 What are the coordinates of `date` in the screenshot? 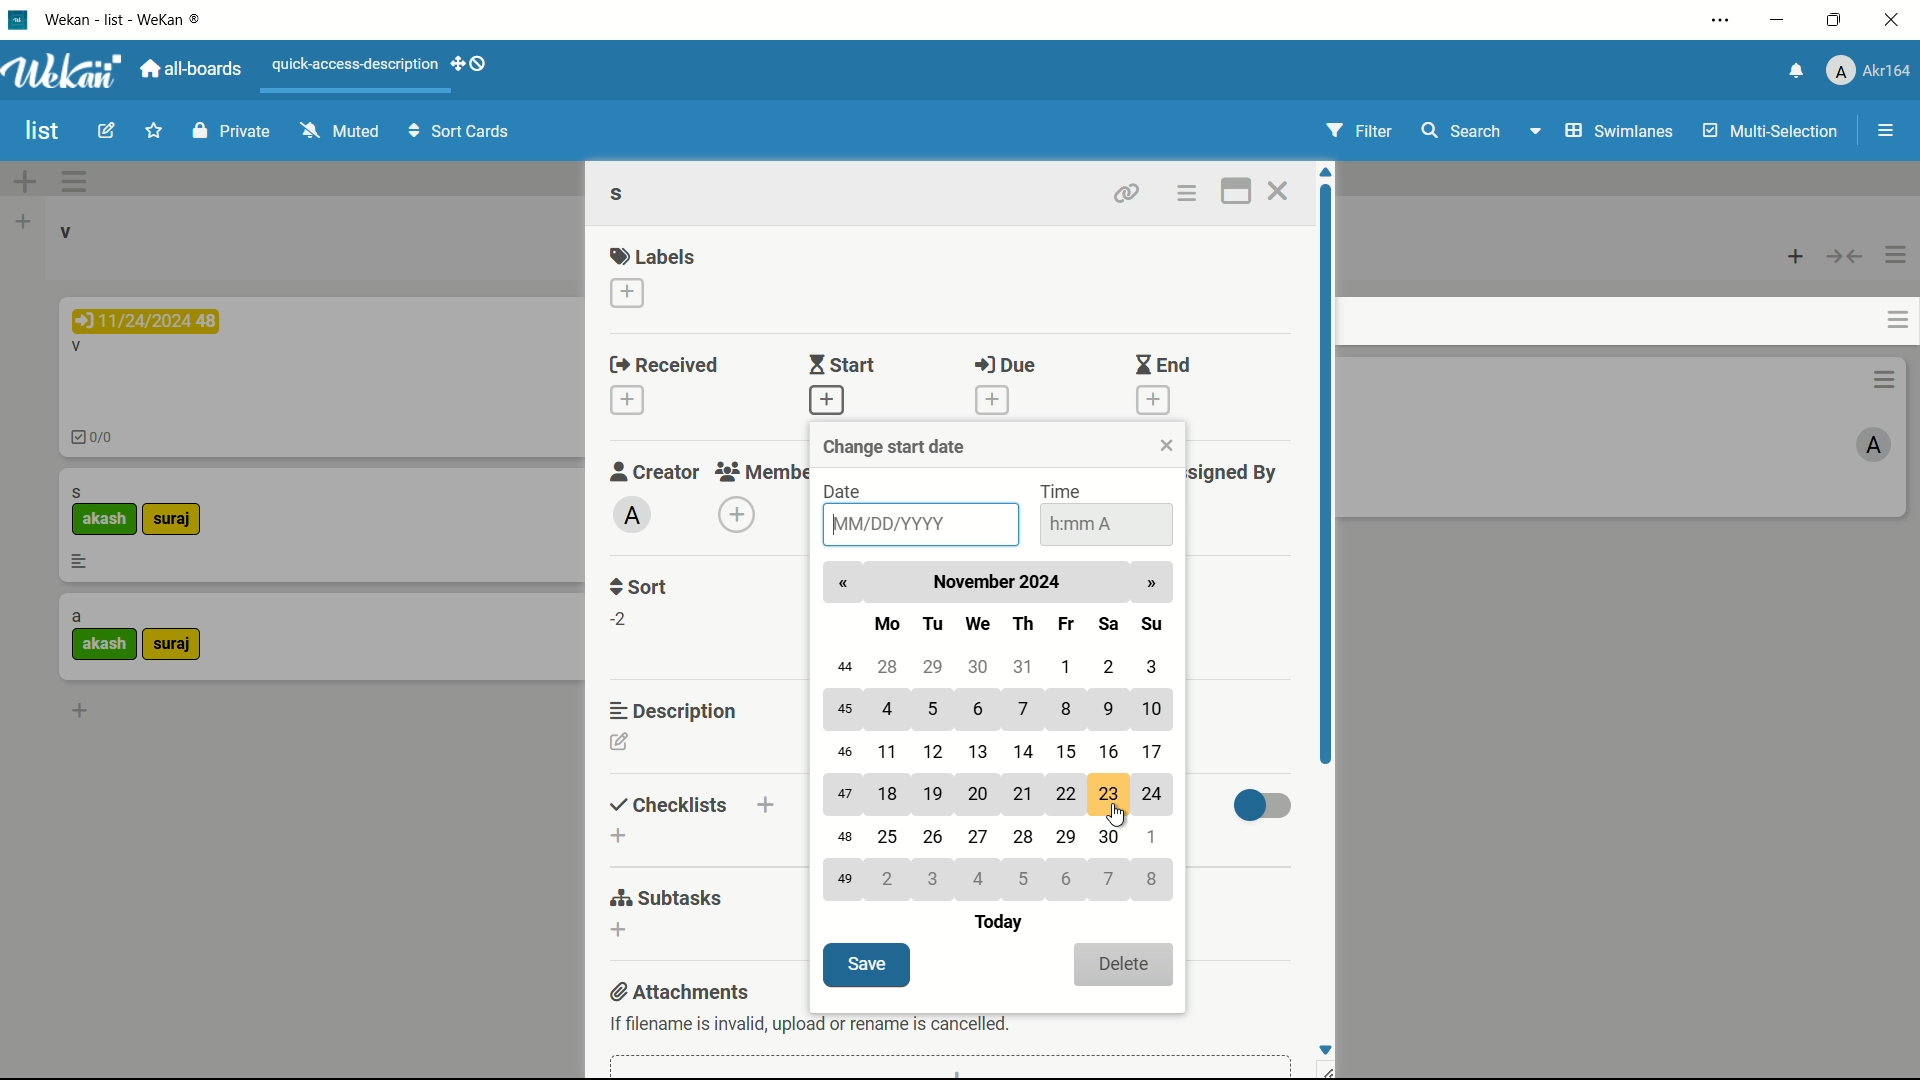 It's located at (847, 492).